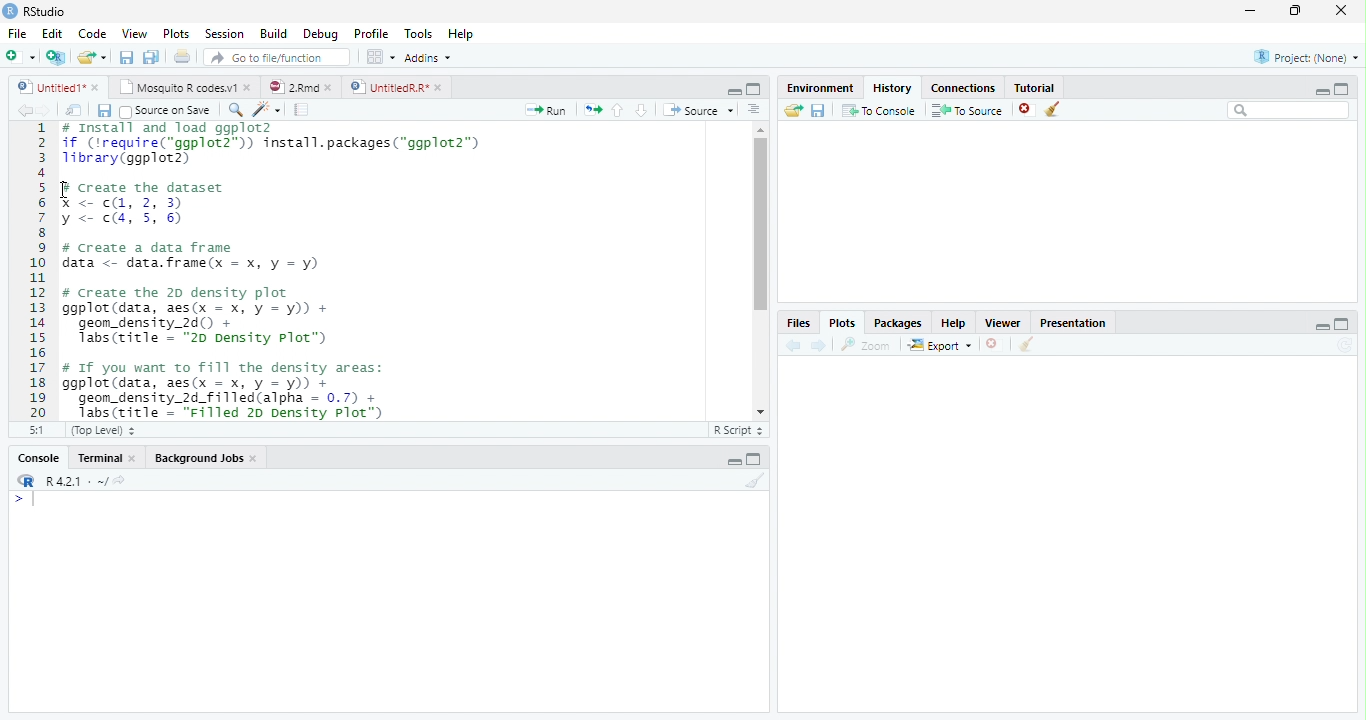 This screenshot has height=720, width=1366. Describe the element at coordinates (52, 112) in the screenshot. I see `next` at that location.